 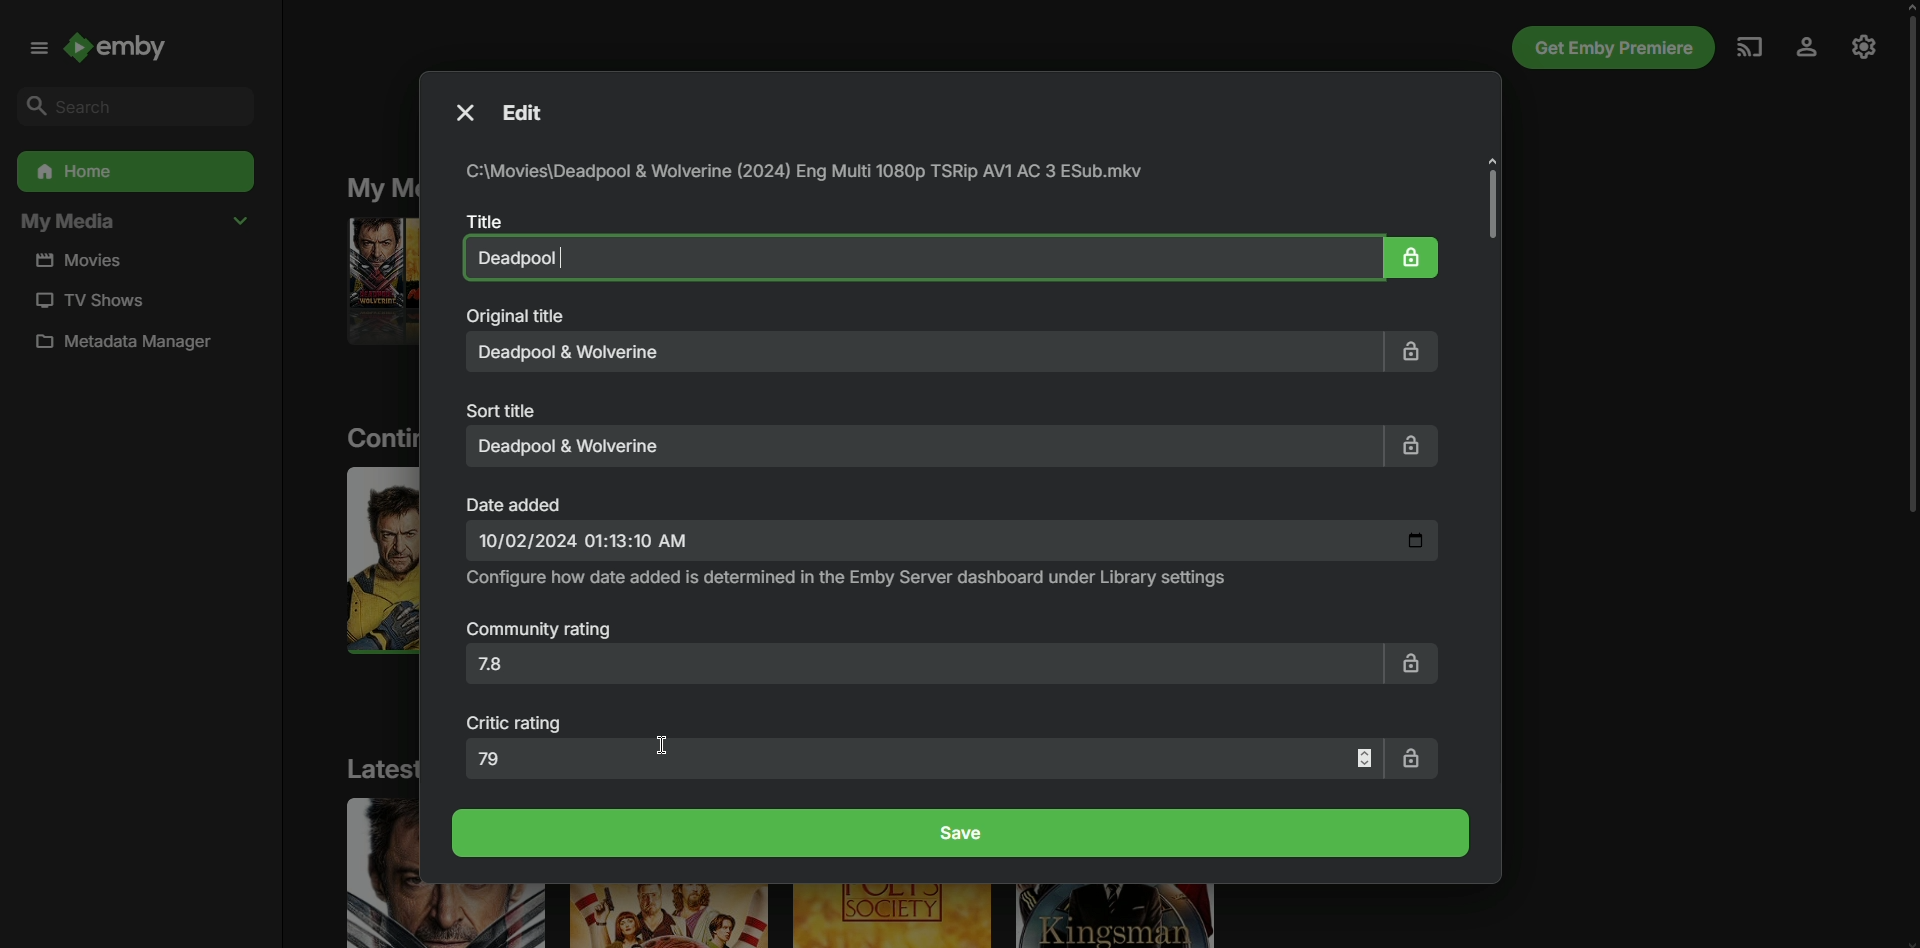 What do you see at coordinates (1864, 45) in the screenshot?
I see `Settings` at bounding box center [1864, 45].